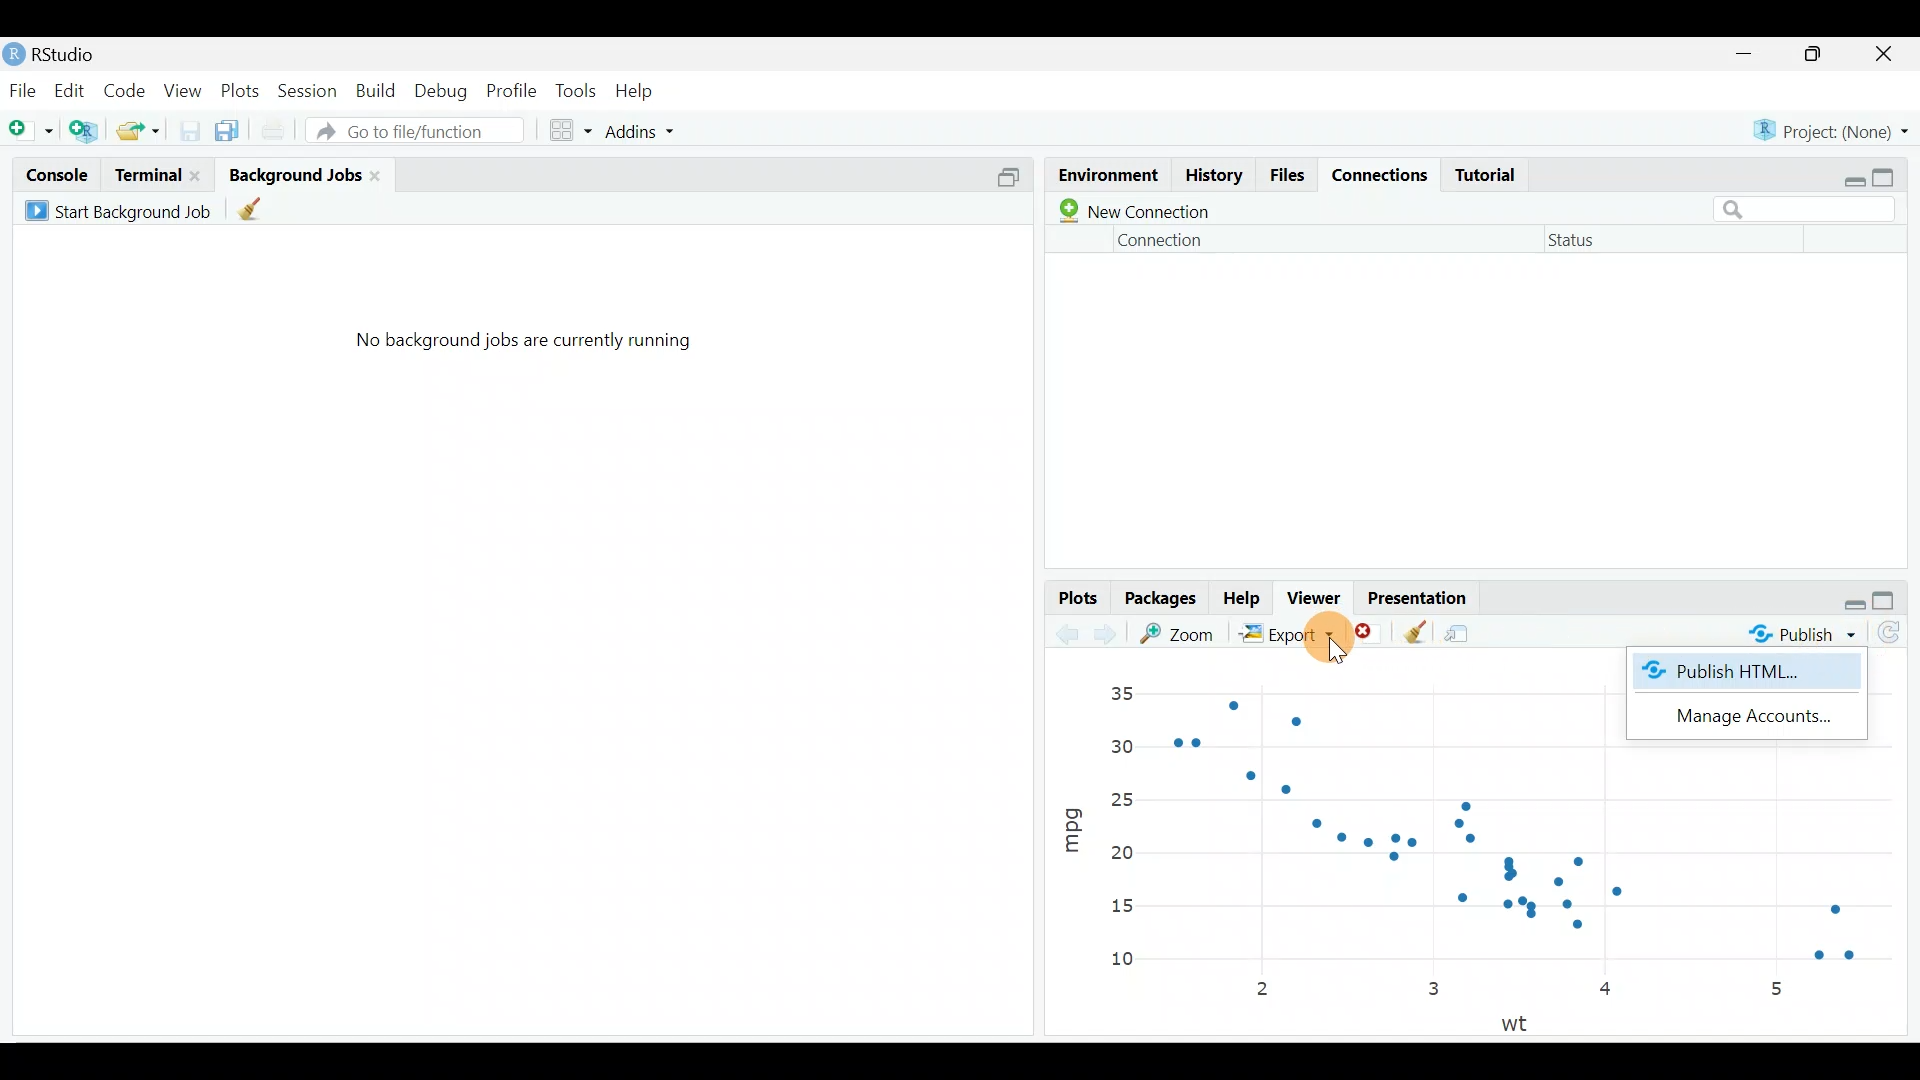  Describe the element at coordinates (1897, 636) in the screenshot. I see `Refresh viewer` at that location.